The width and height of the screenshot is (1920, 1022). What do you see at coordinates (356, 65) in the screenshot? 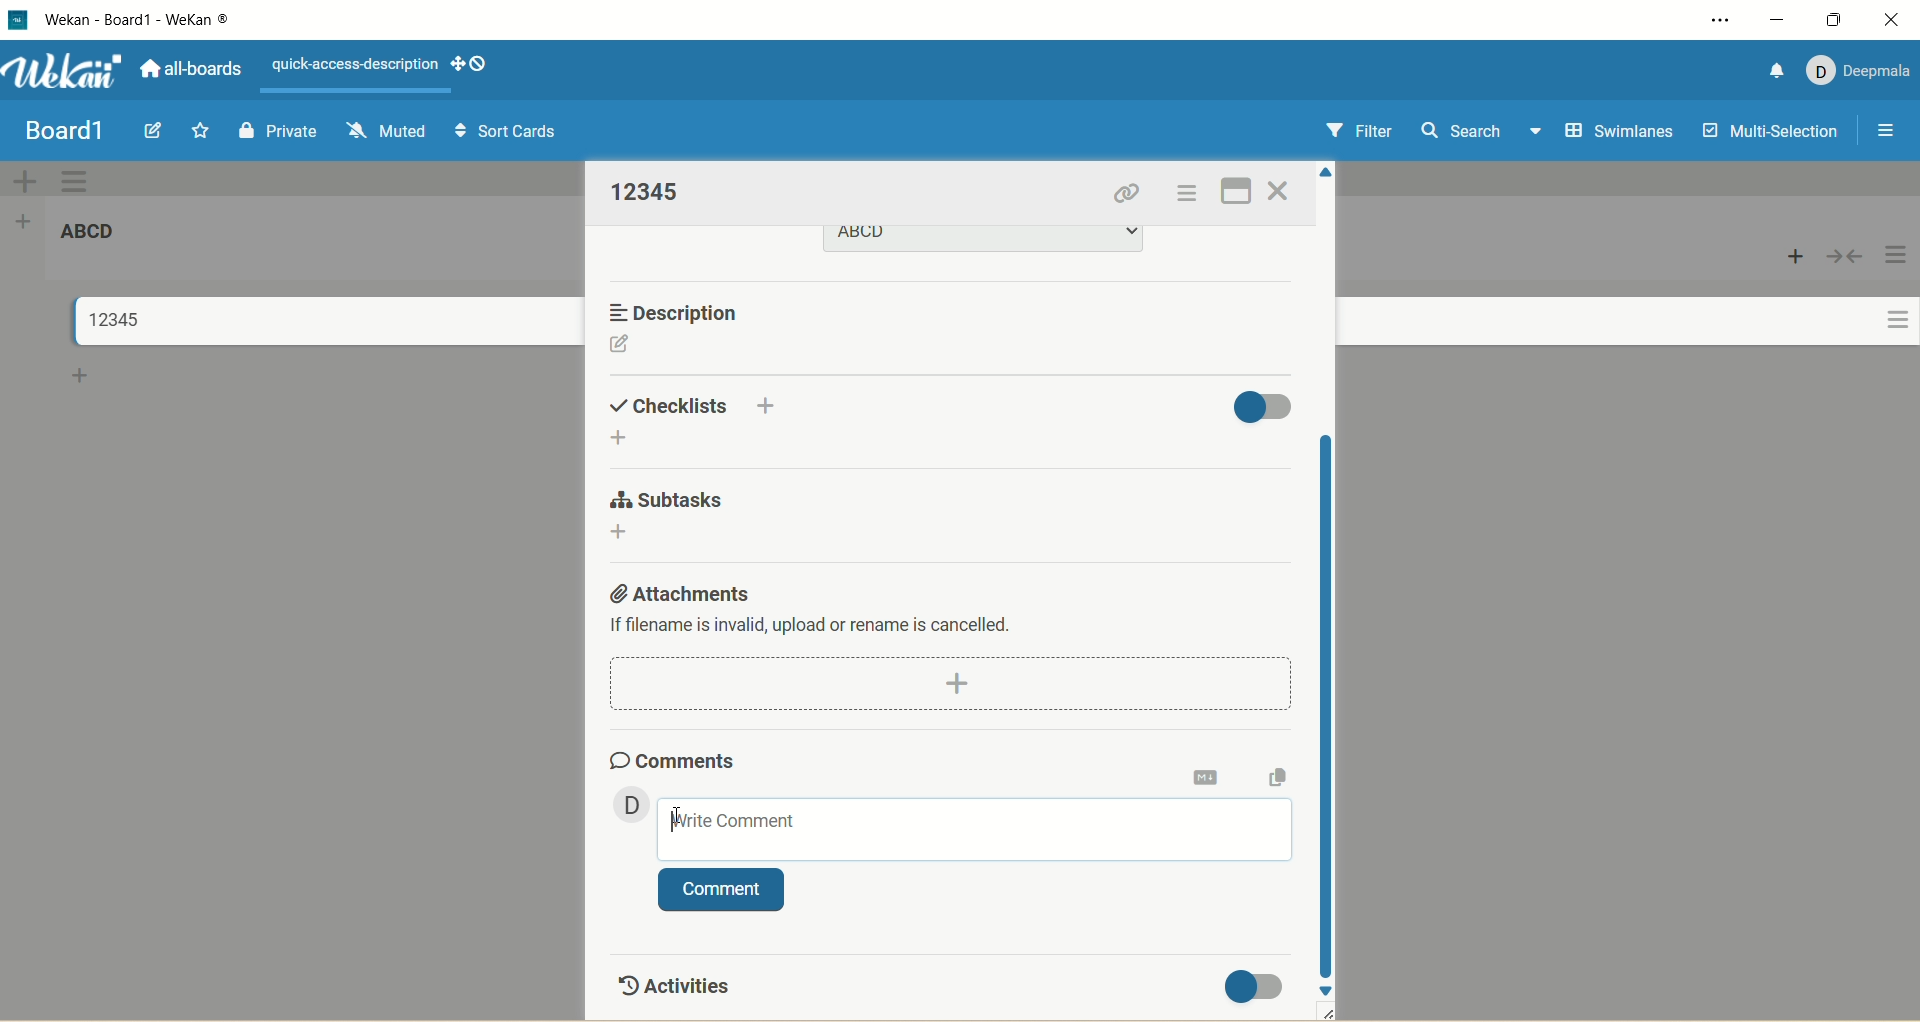
I see `text` at bounding box center [356, 65].